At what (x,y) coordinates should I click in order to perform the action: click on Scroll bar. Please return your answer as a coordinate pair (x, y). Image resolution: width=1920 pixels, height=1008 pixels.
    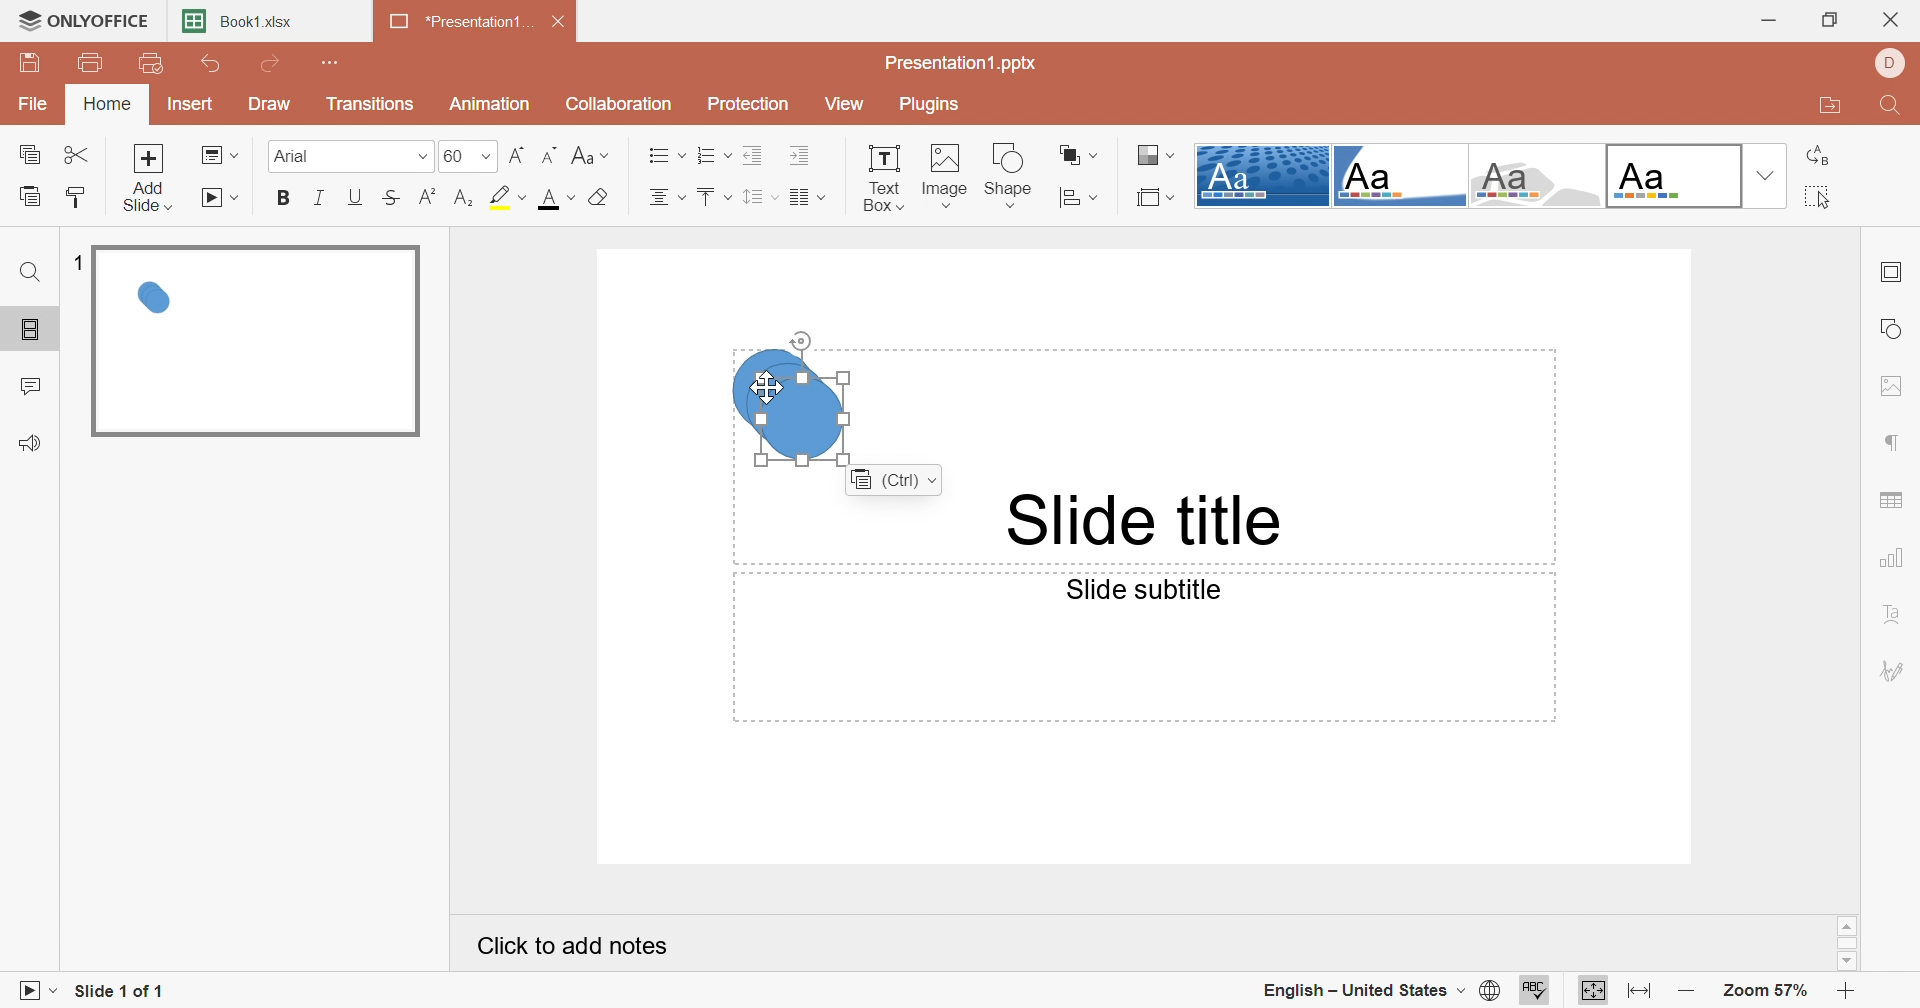
    Looking at the image, I should click on (1848, 943).